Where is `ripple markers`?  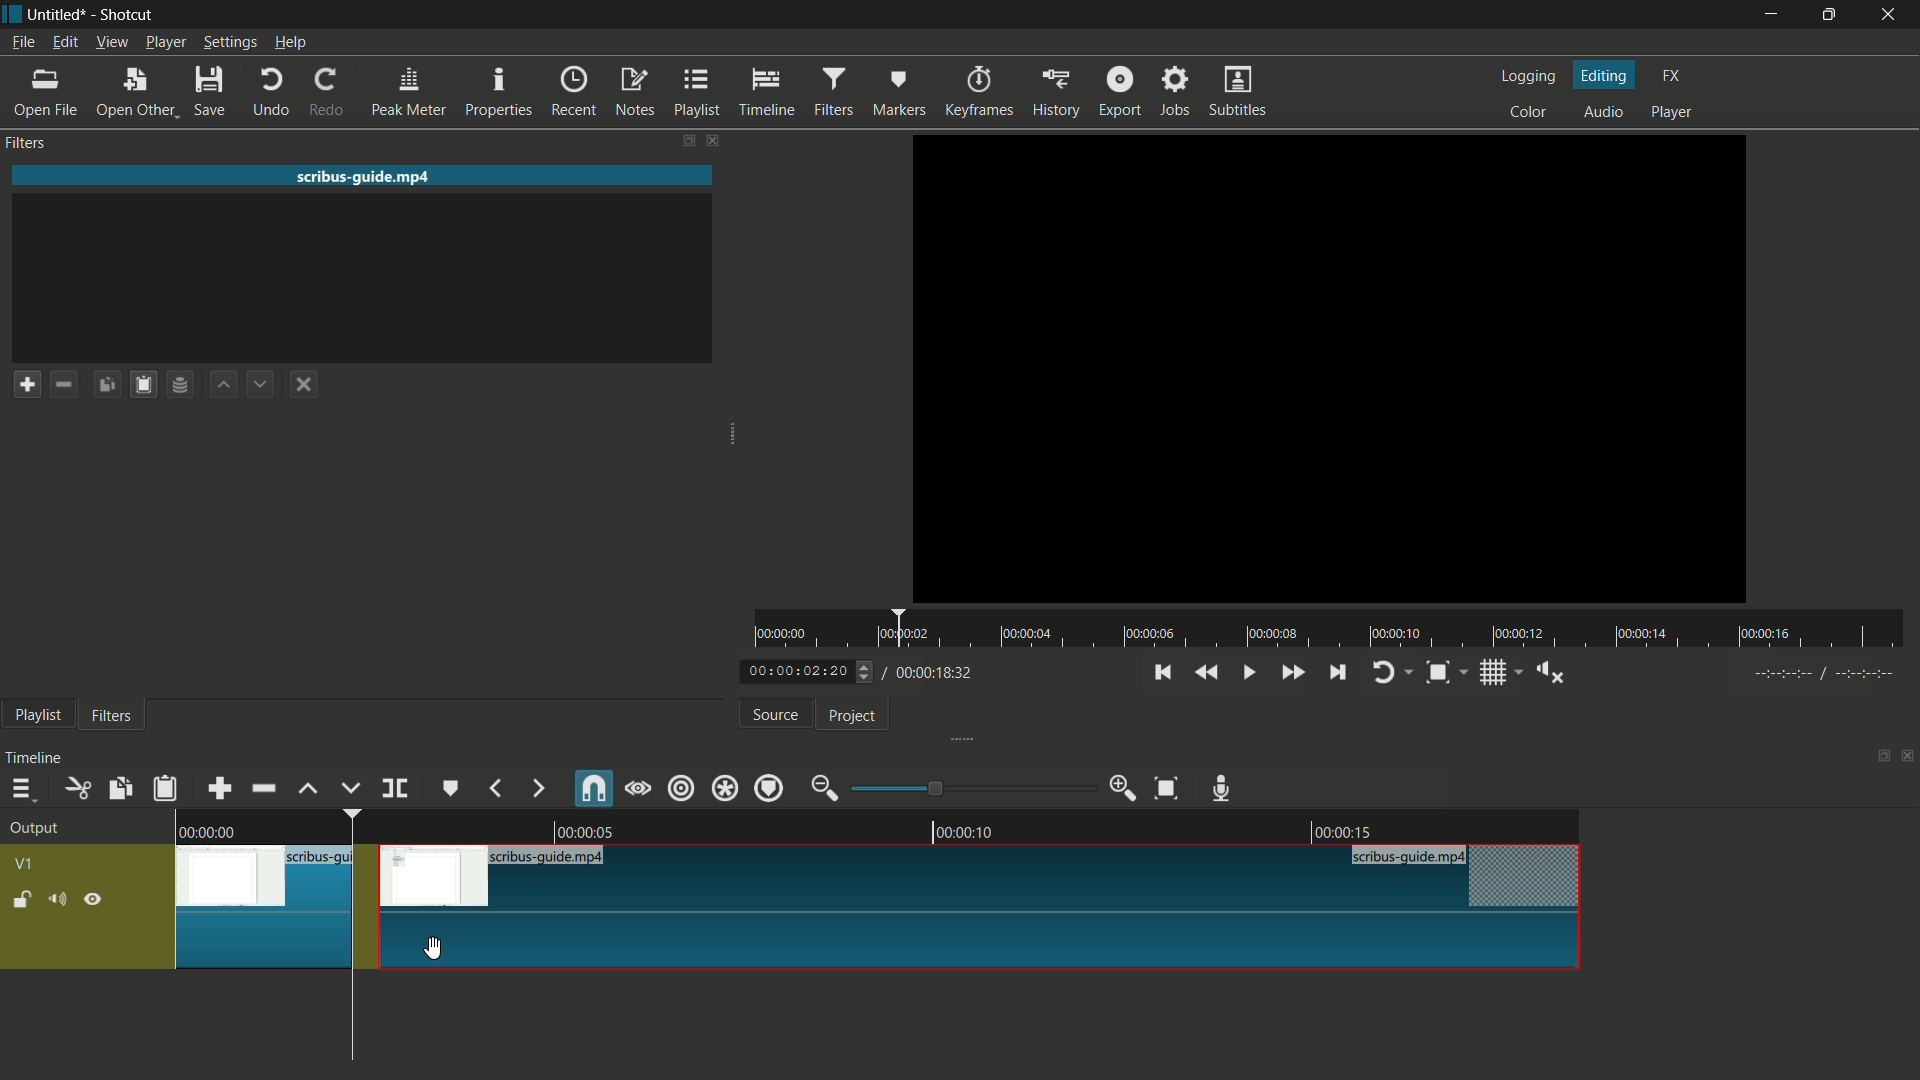 ripple markers is located at coordinates (770, 787).